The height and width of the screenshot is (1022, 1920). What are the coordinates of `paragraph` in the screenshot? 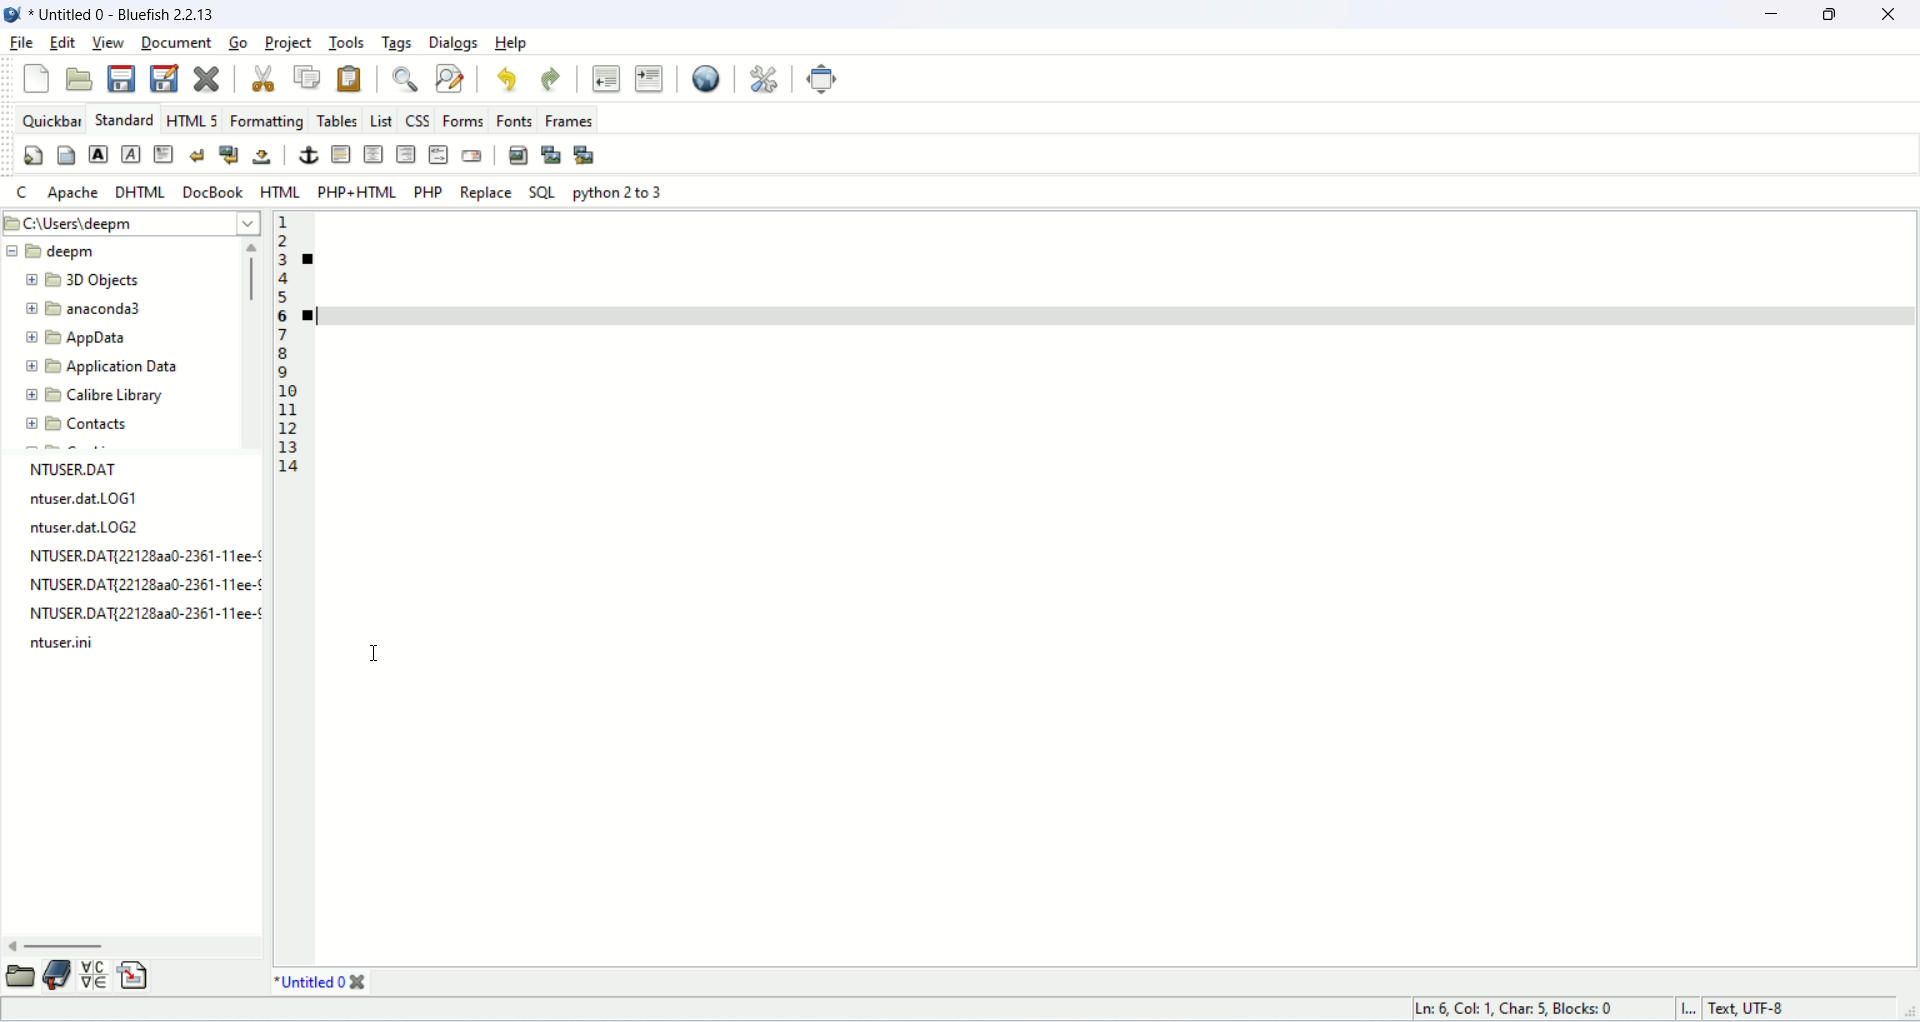 It's located at (166, 154).